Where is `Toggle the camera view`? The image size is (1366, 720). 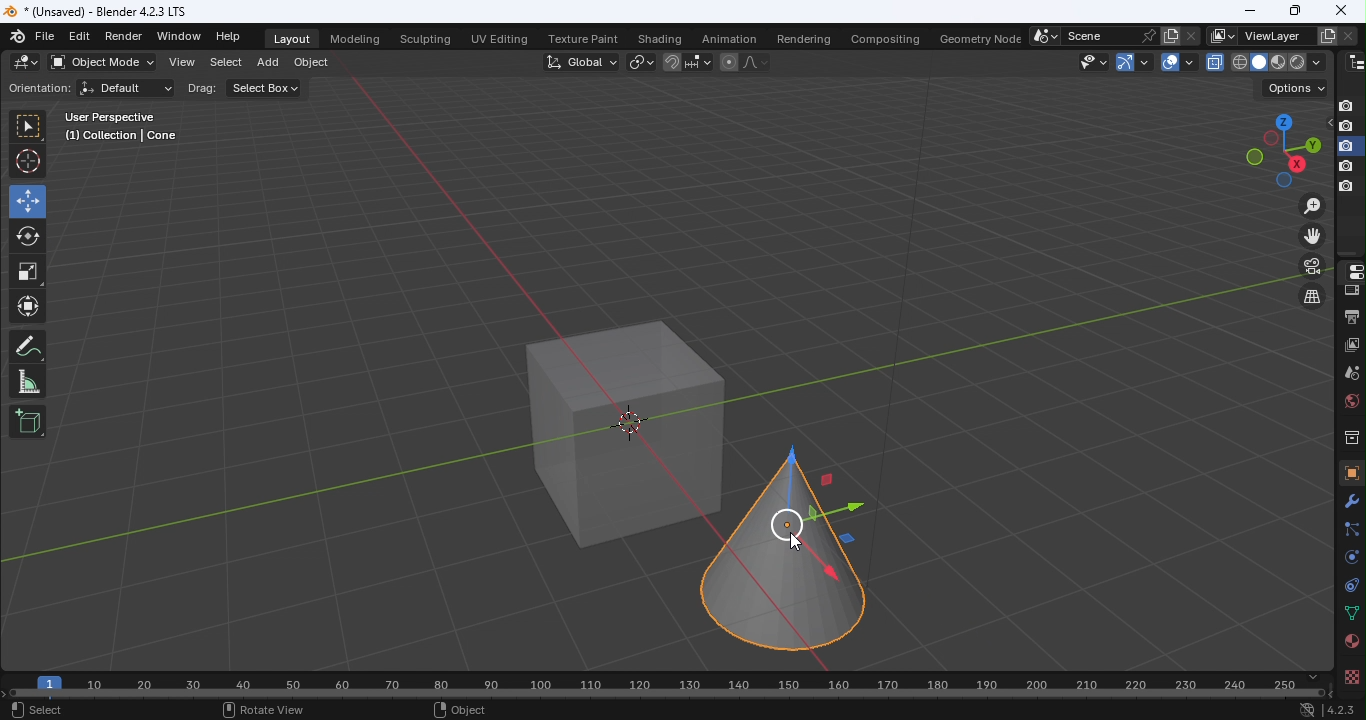 Toggle the camera view is located at coordinates (1314, 266).